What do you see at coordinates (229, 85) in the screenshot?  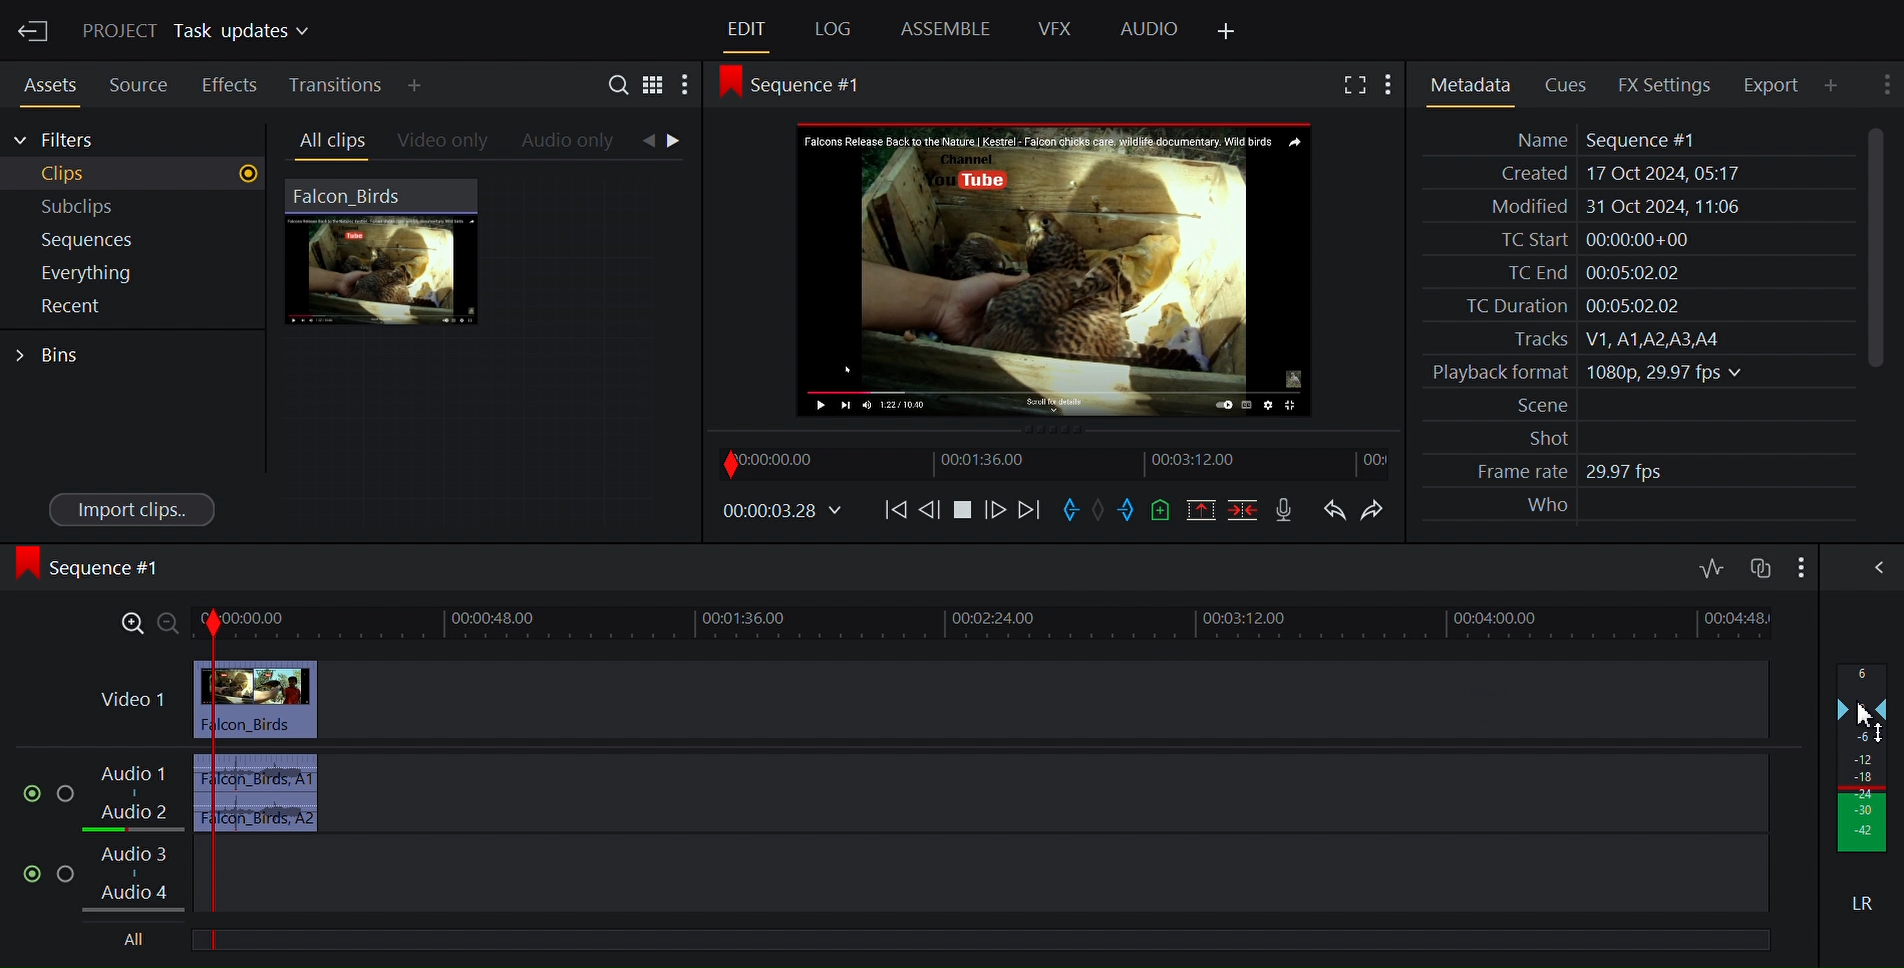 I see `Effects` at bounding box center [229, 85].